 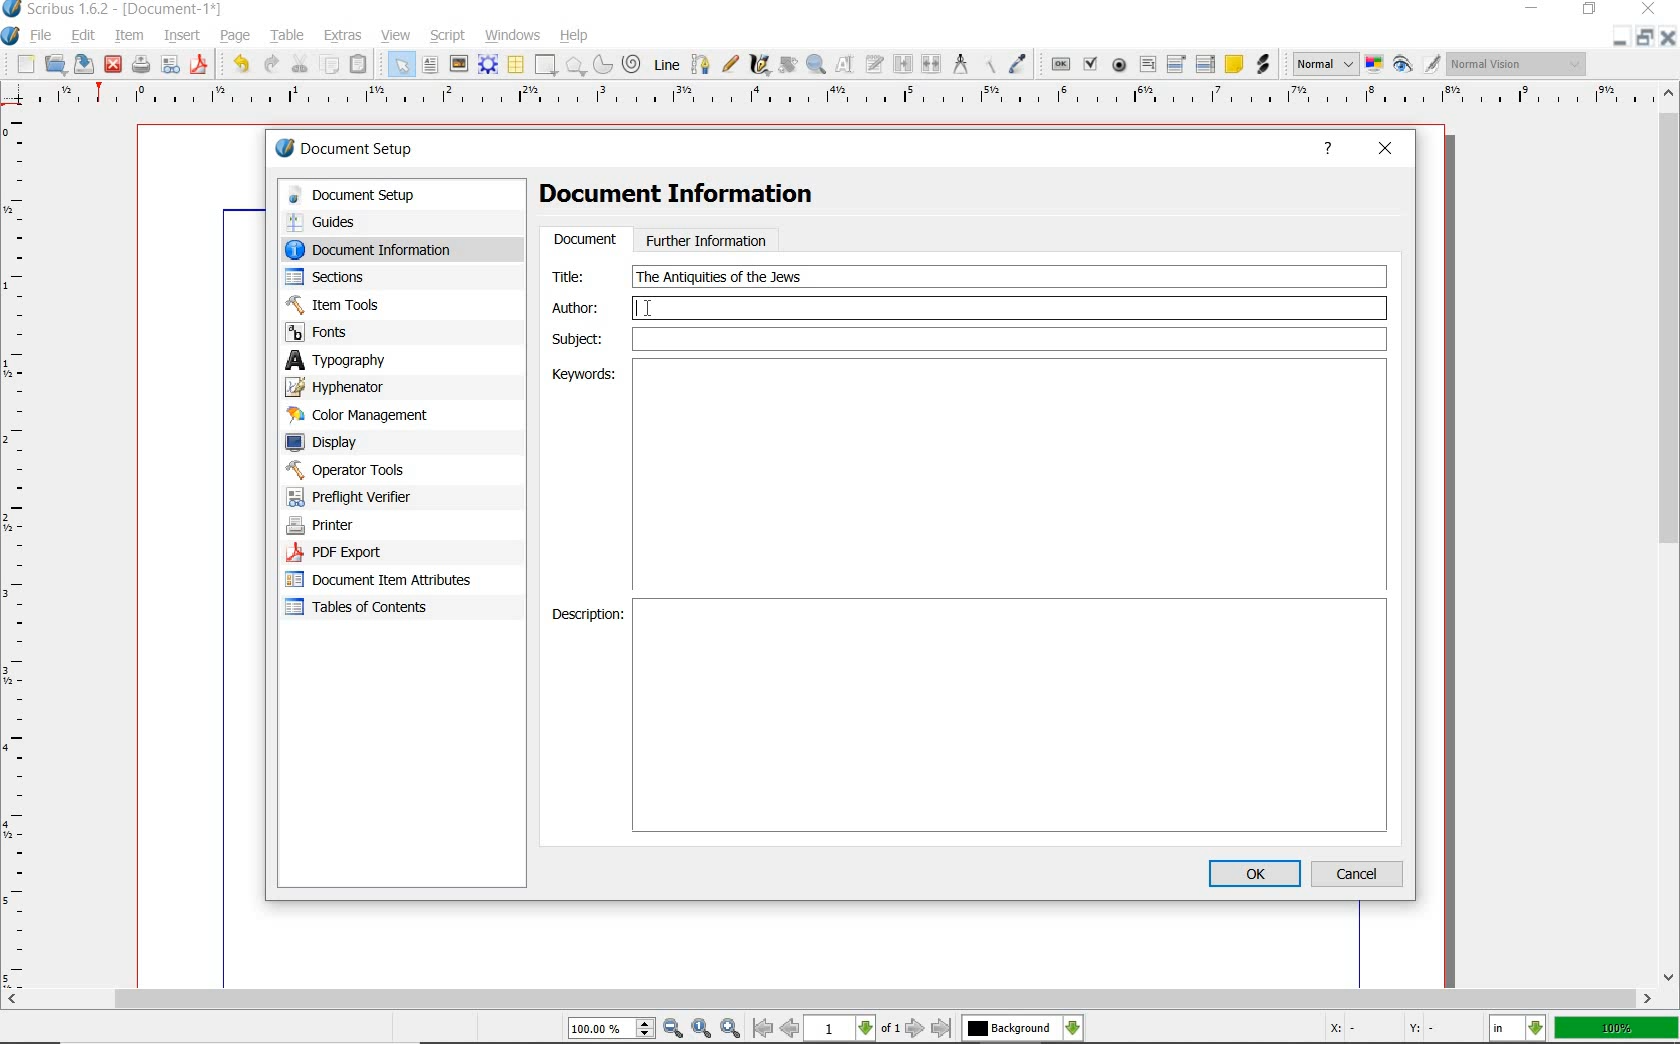 I want to click on move to next or previous page, so click(x=854, y=1029).